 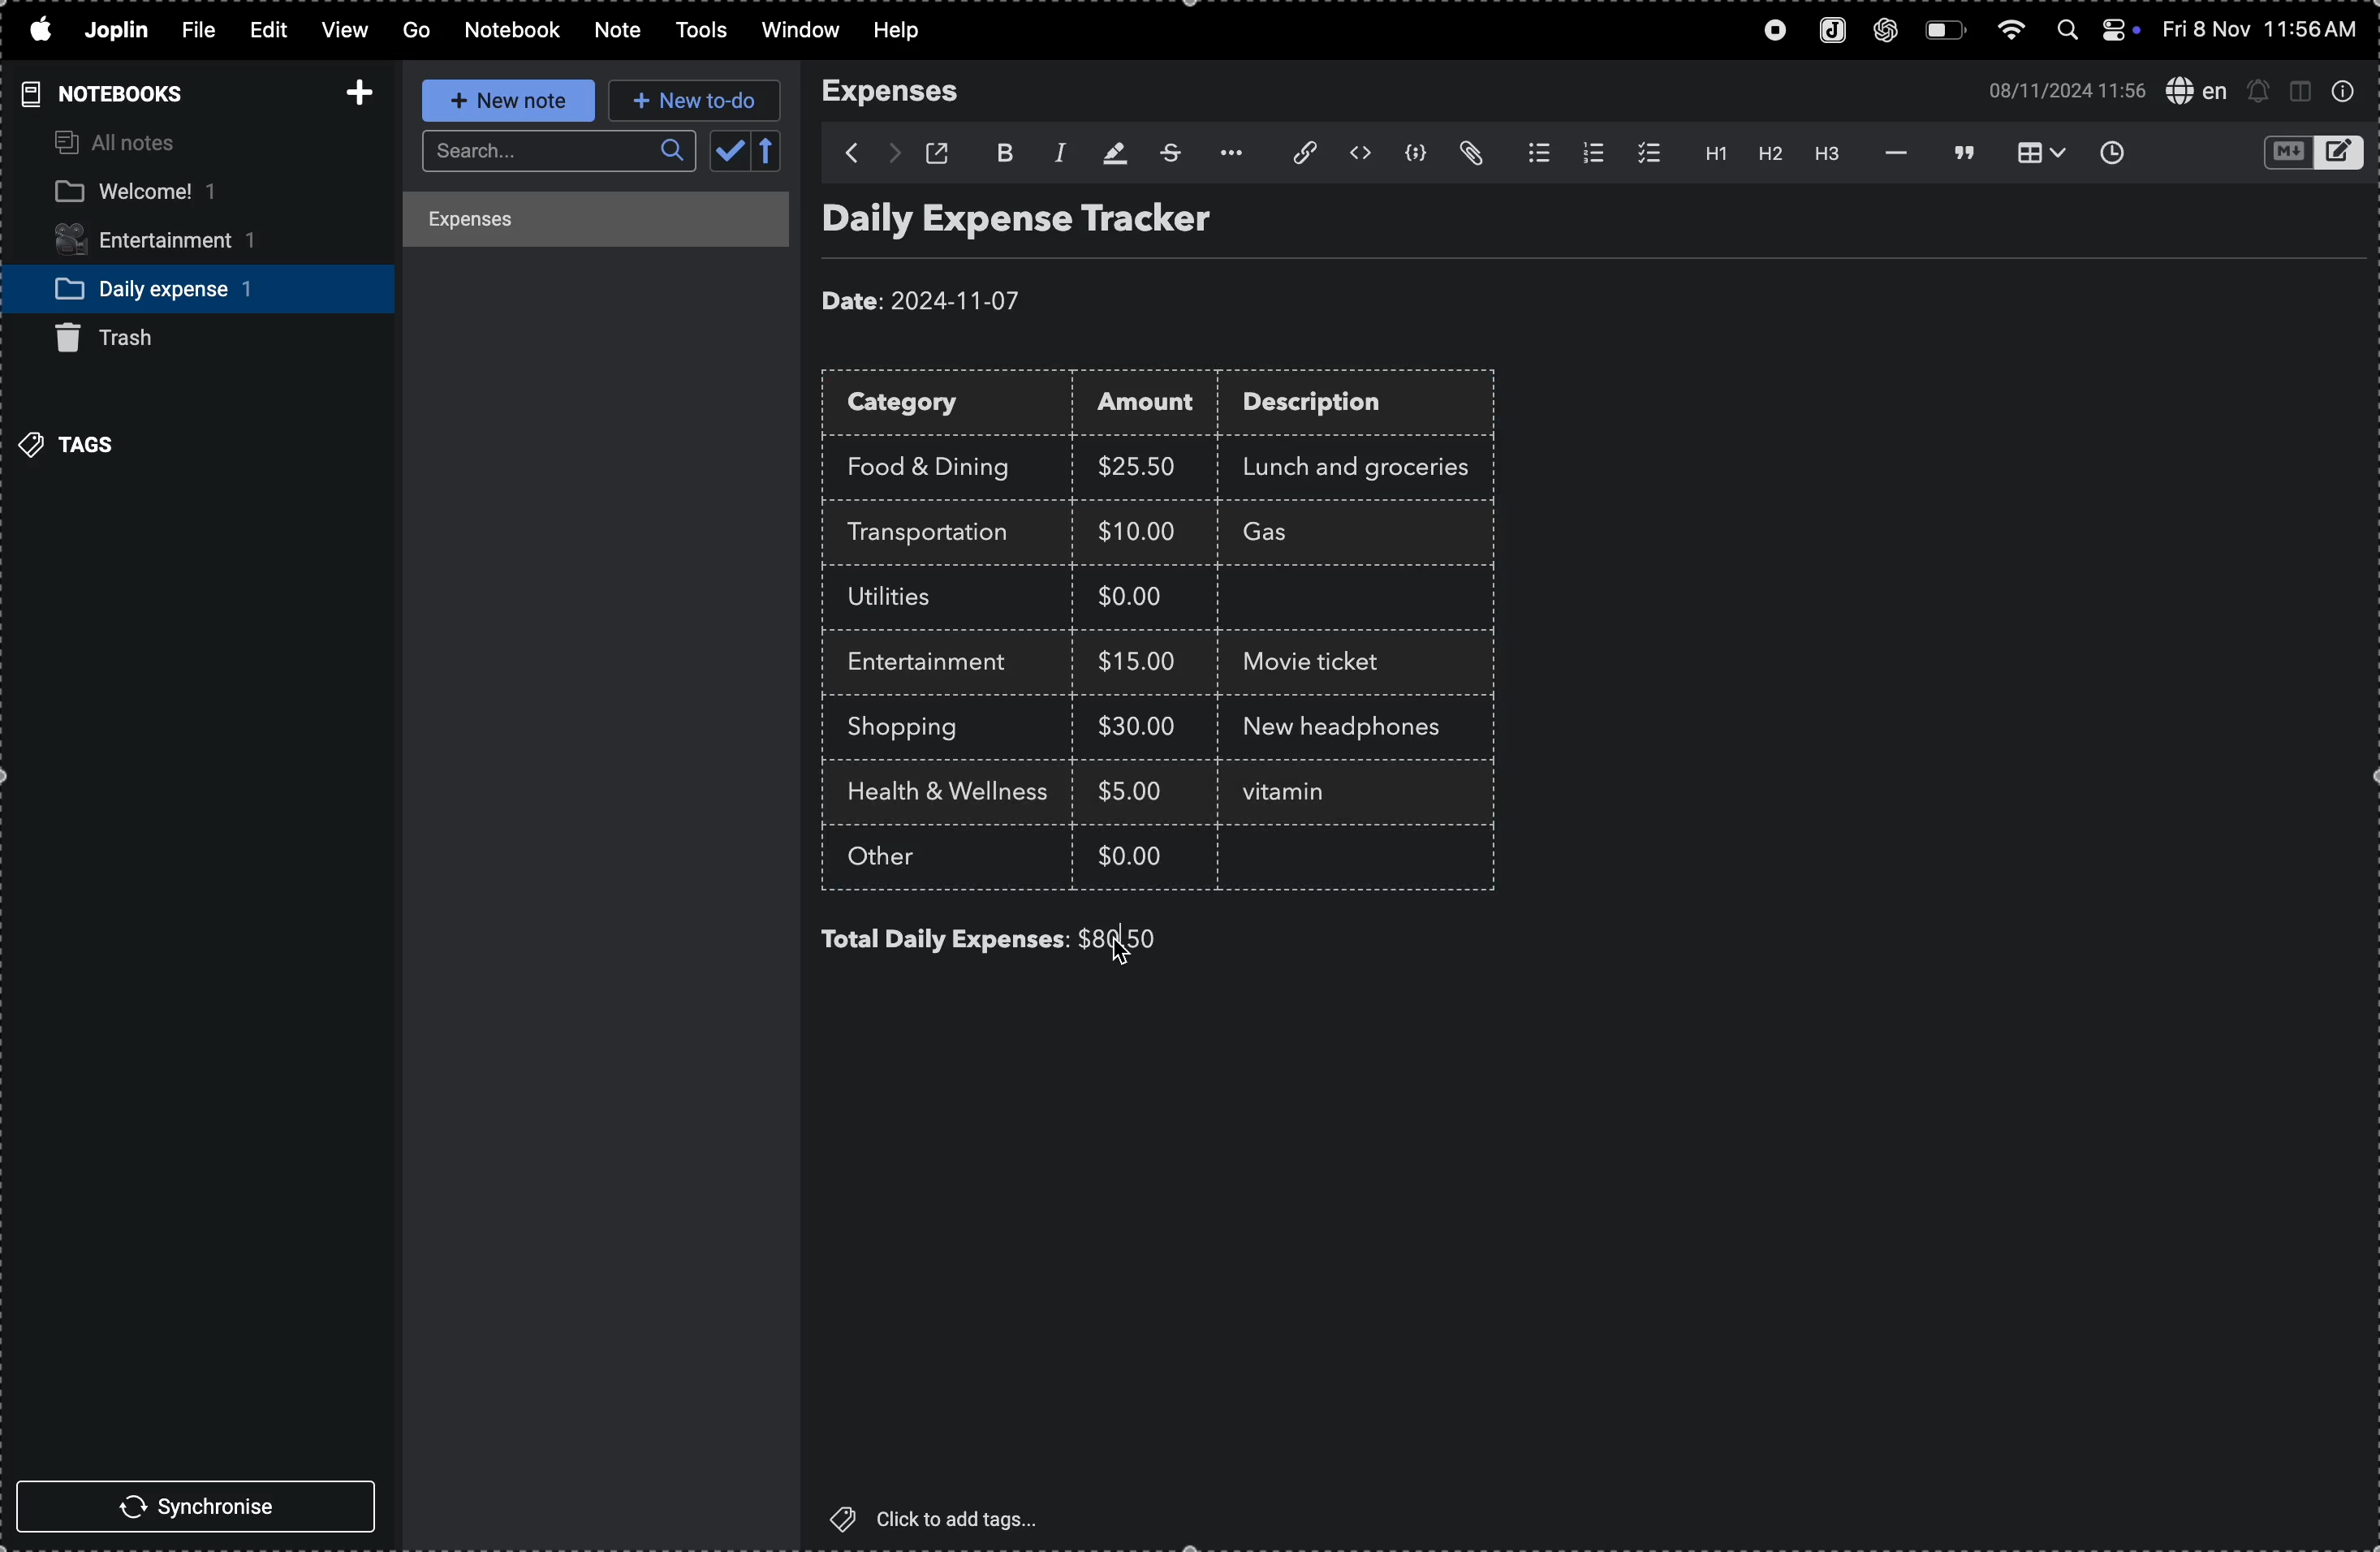 I want to click on file, so click(x=195, y=32).